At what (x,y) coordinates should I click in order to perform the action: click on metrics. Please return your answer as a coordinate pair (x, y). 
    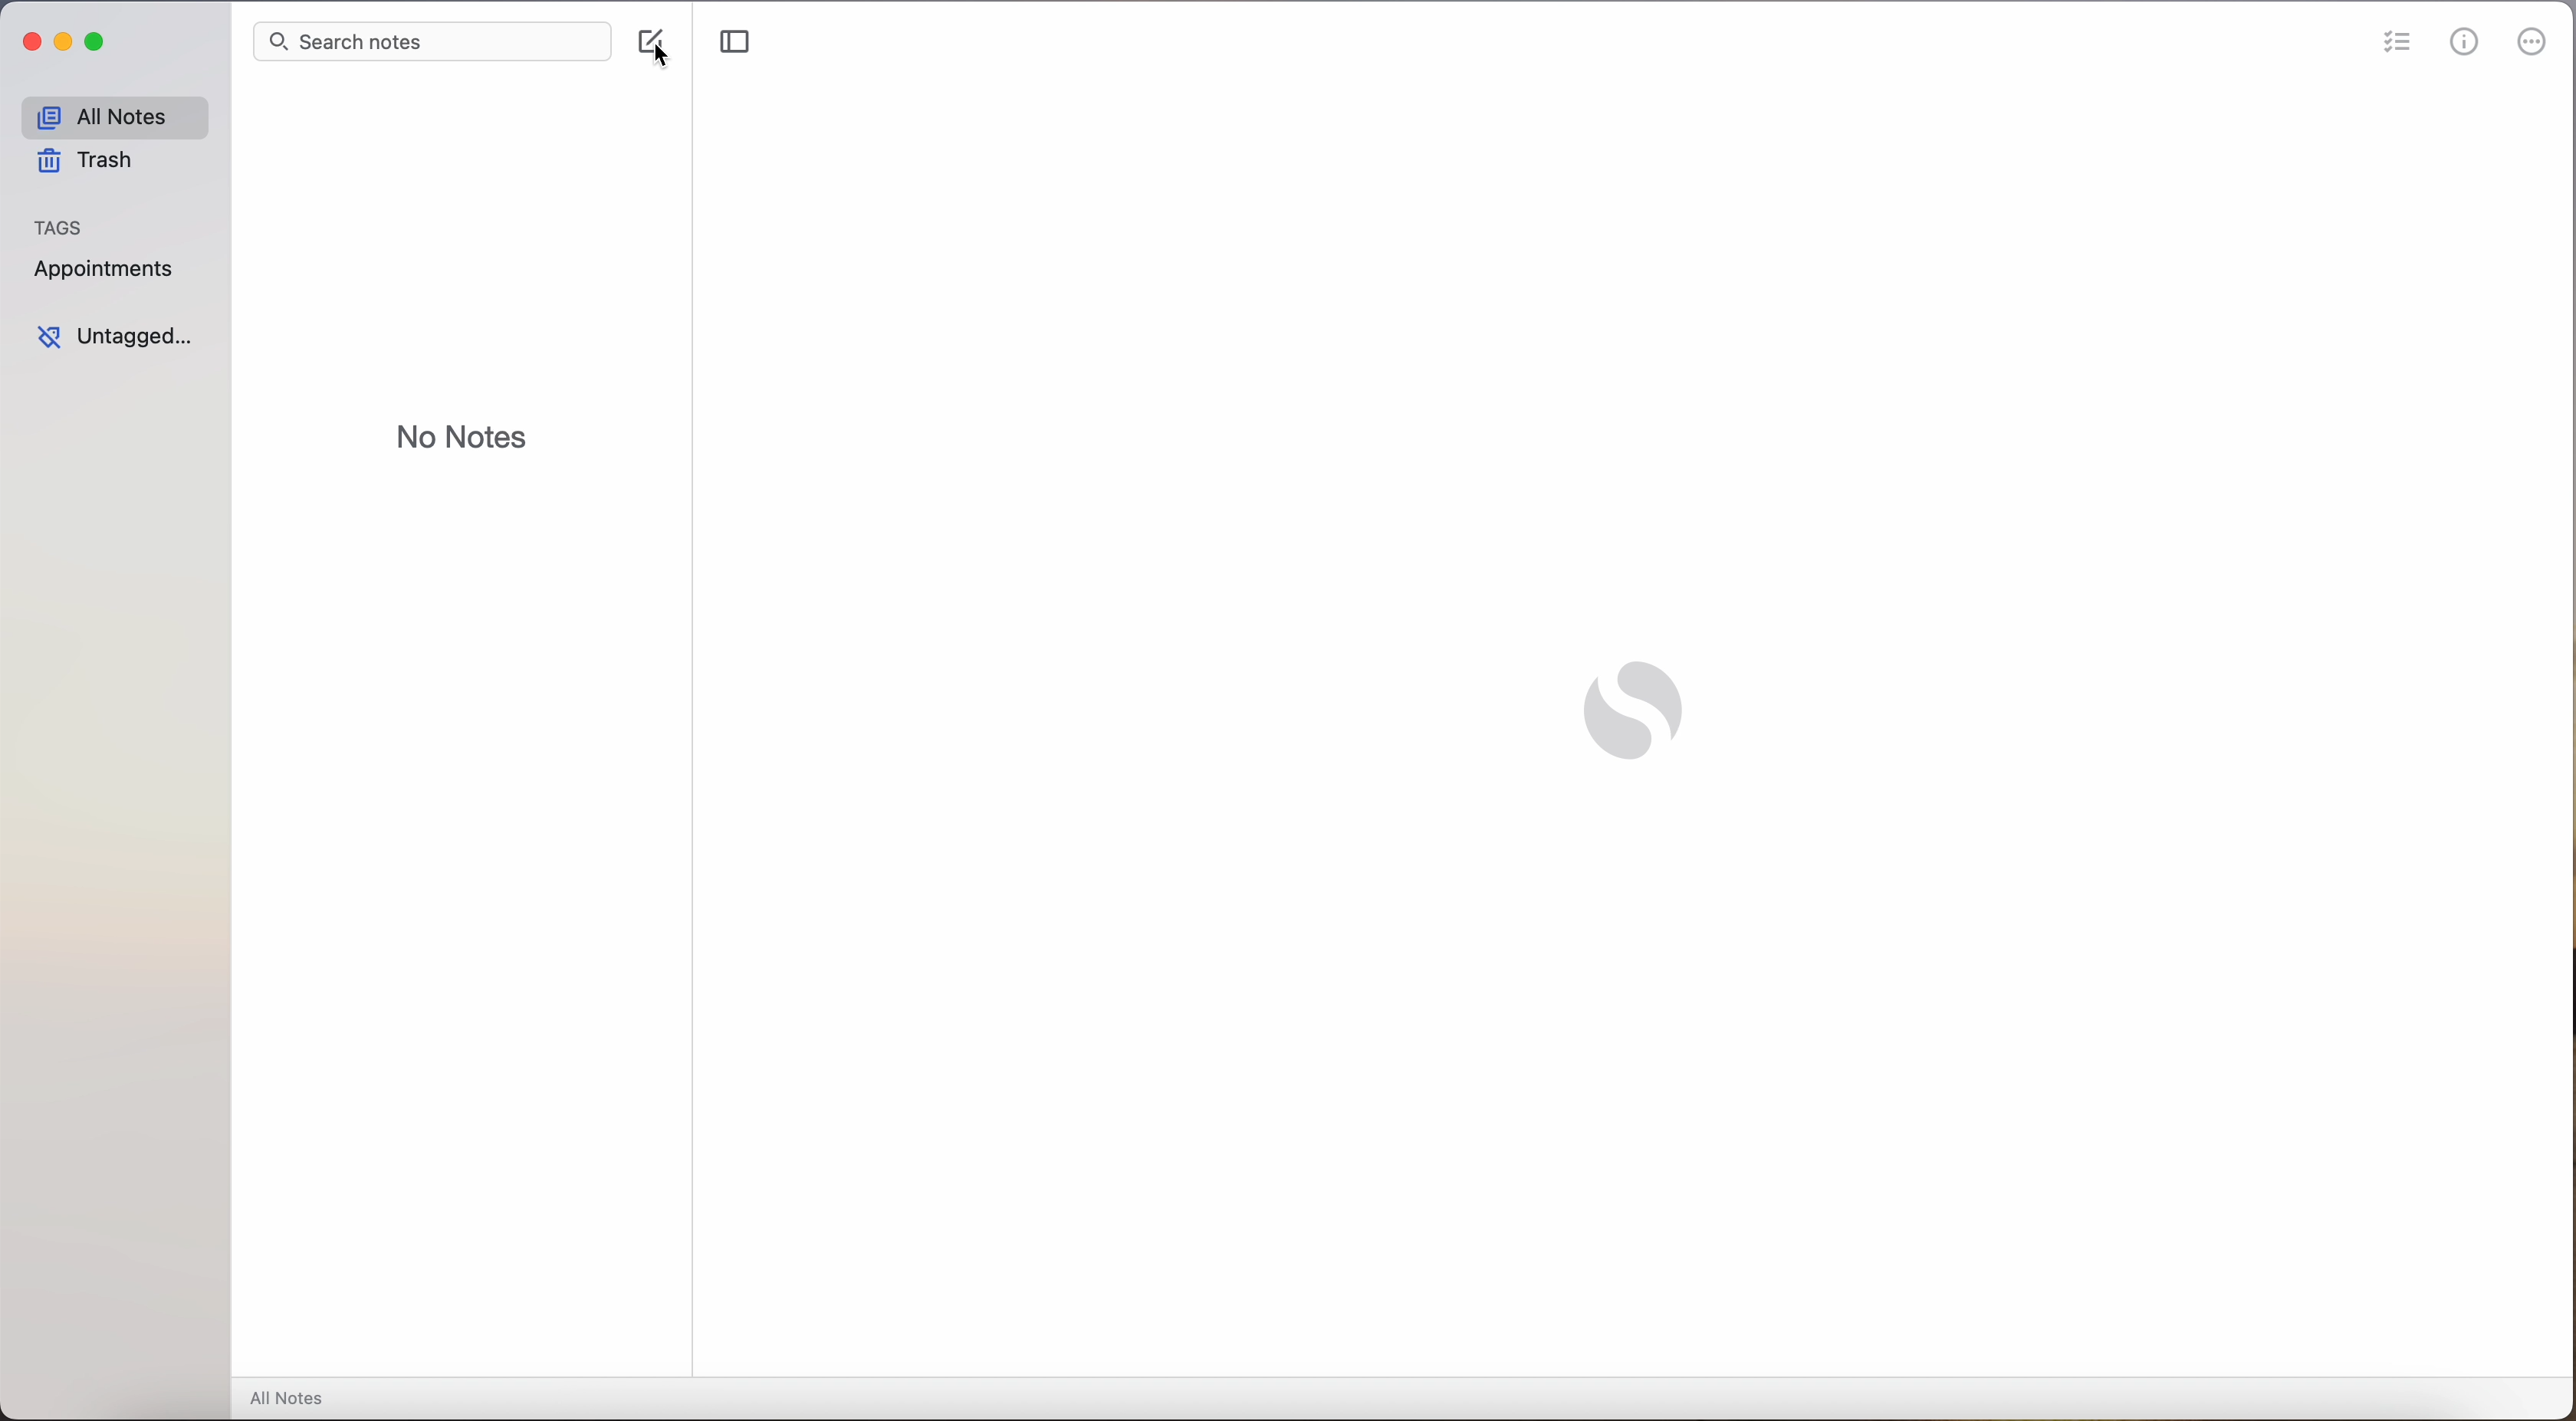
    Looking at the image, I should click on (2468, 42).